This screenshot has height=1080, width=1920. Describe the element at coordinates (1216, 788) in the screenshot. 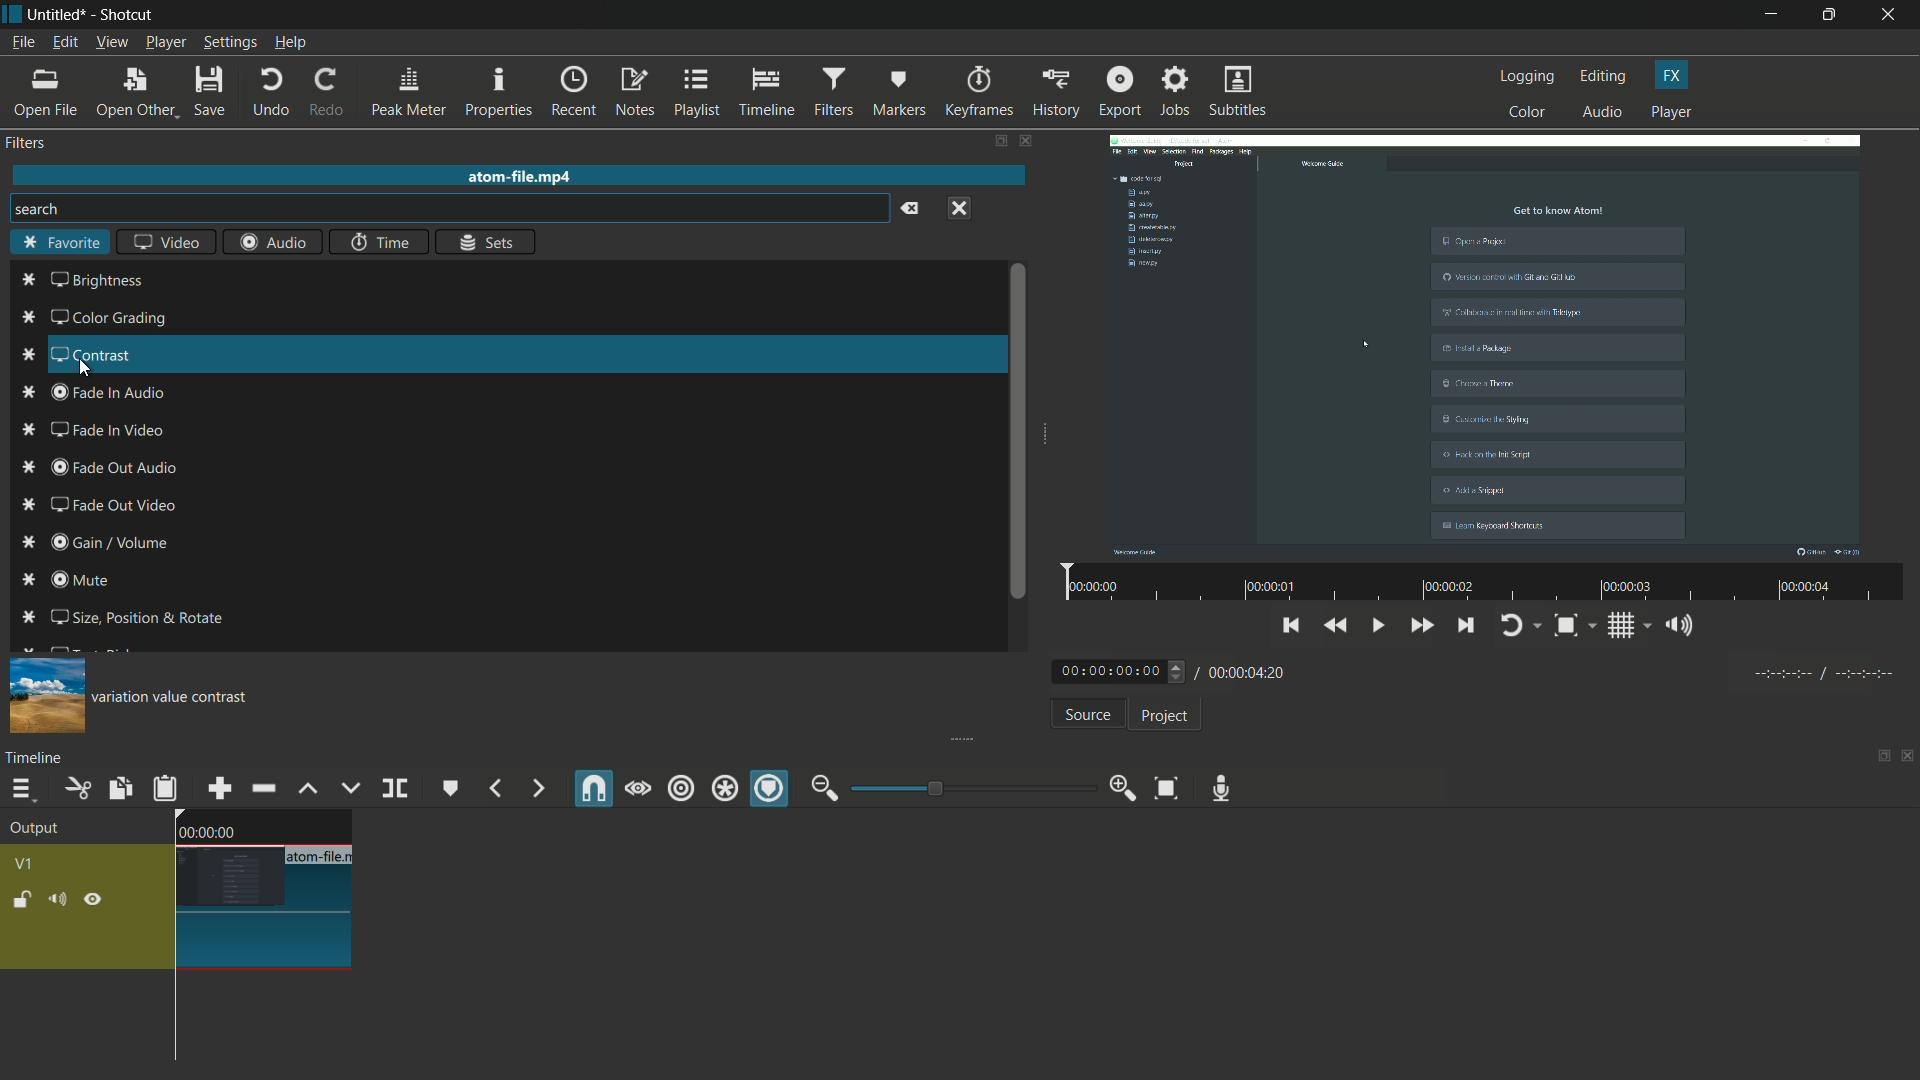

I see `record audio` at that location.